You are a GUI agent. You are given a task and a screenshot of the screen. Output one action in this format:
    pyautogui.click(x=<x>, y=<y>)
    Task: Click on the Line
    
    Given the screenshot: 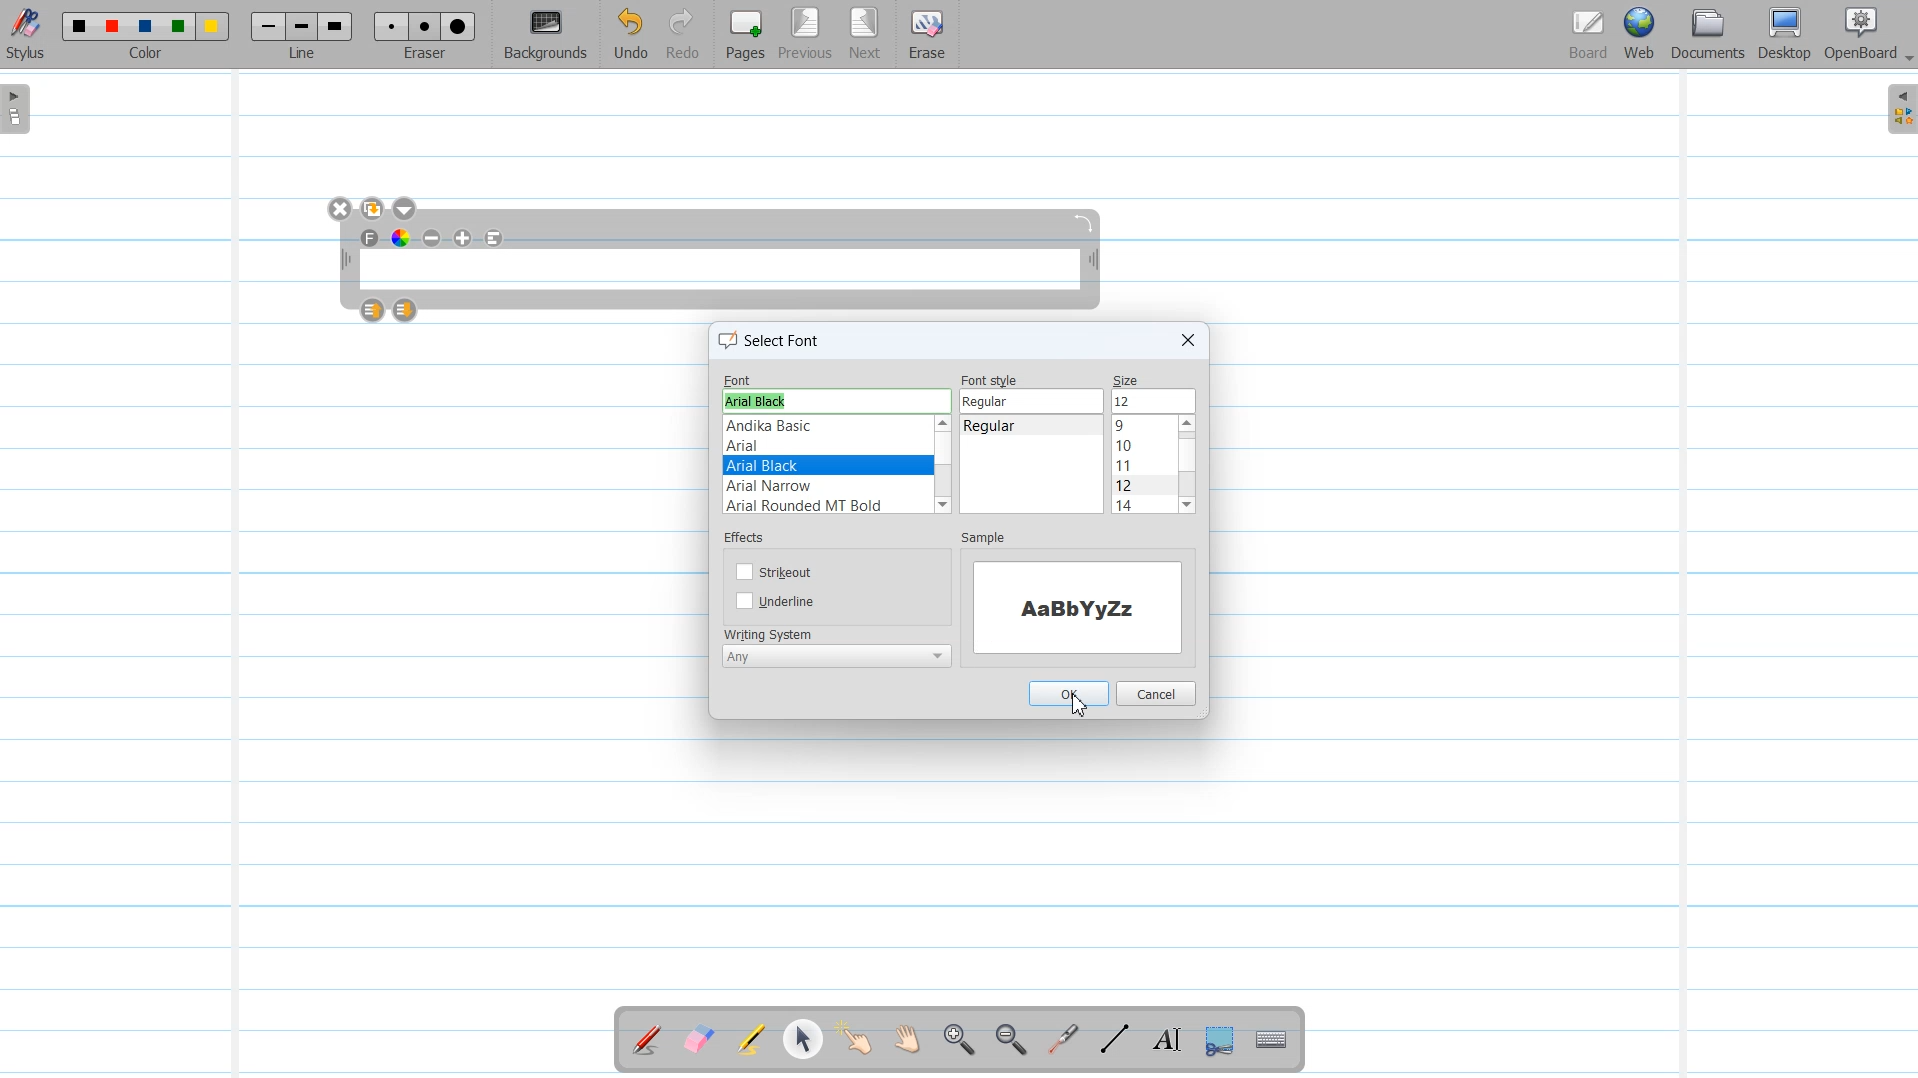 What is the action you would take?
    pyautogui.click(x=304, y=34)
    